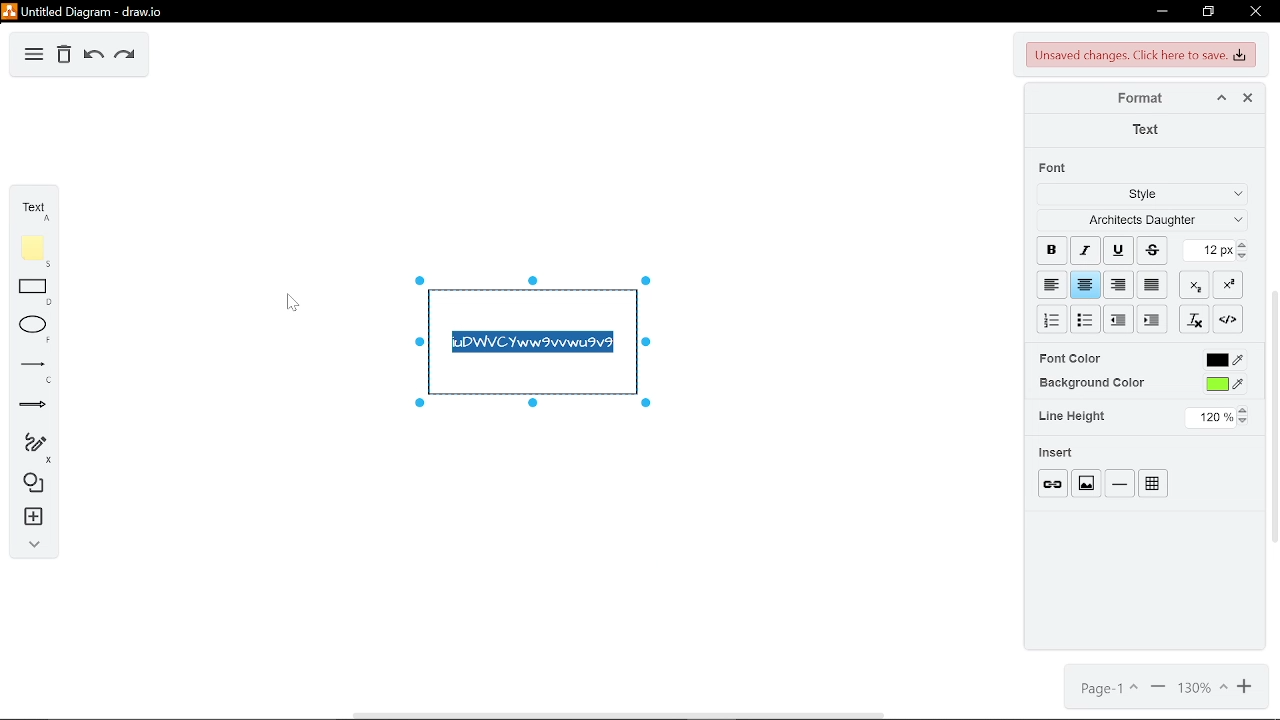 The image size is (1280, 720). What do you see at coordinates (1086, 250) in the screenshot?
I see `italic` at bounding box center [1086, 250].